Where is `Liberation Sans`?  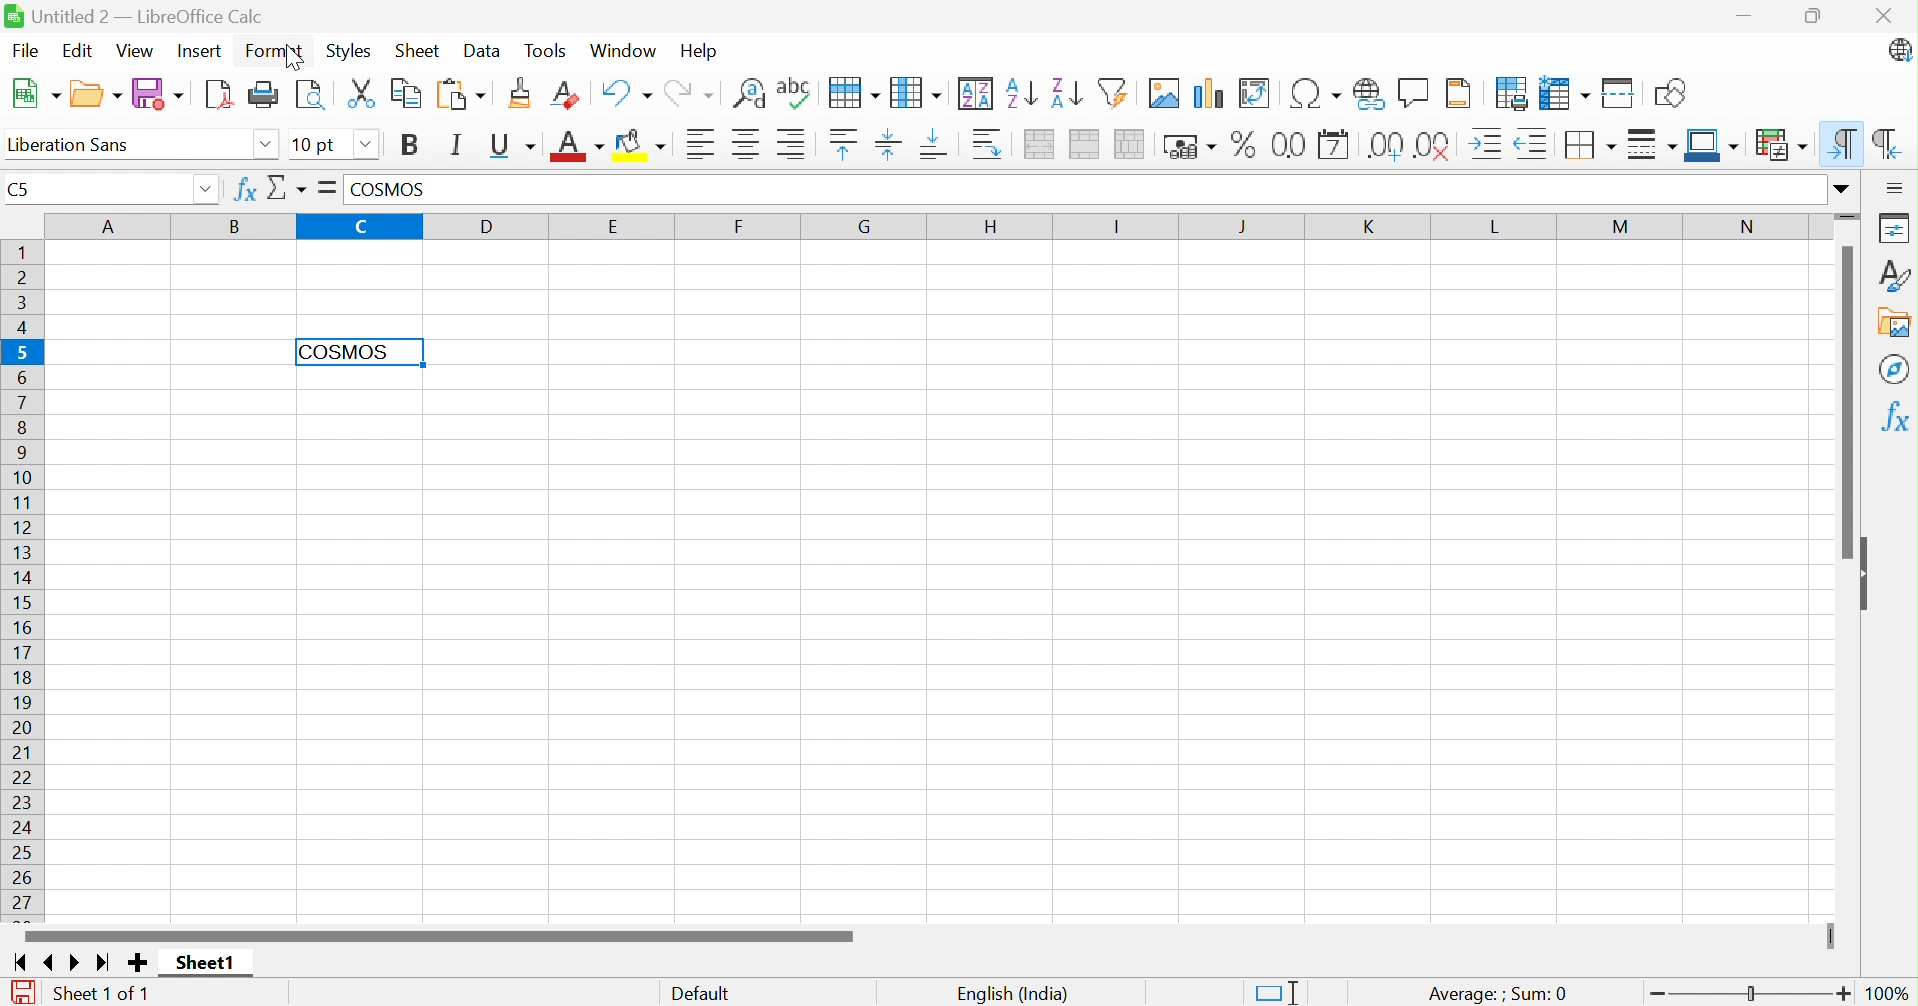 Liberation Sans is located at coordinates (77, 144).